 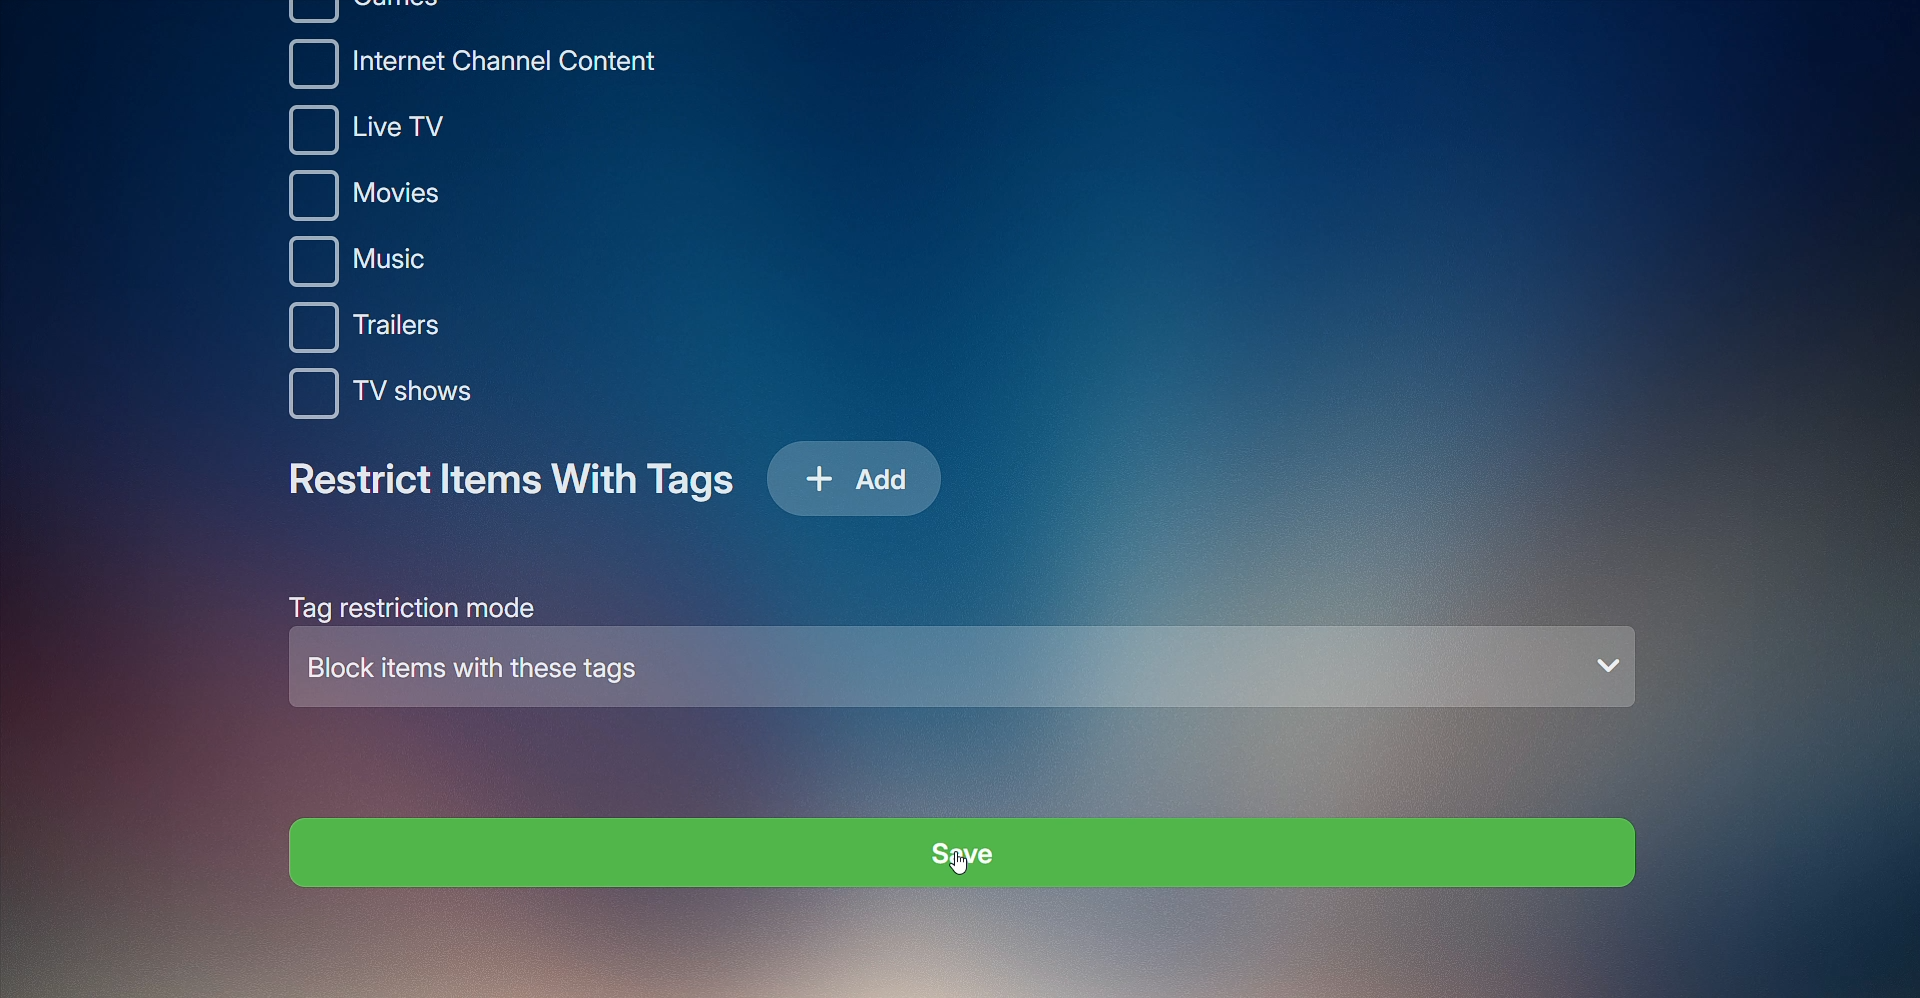 What do you see at coordinates (957, 865) in the screenshot?
I see `CURSOR` at bounding box center [957, 865].